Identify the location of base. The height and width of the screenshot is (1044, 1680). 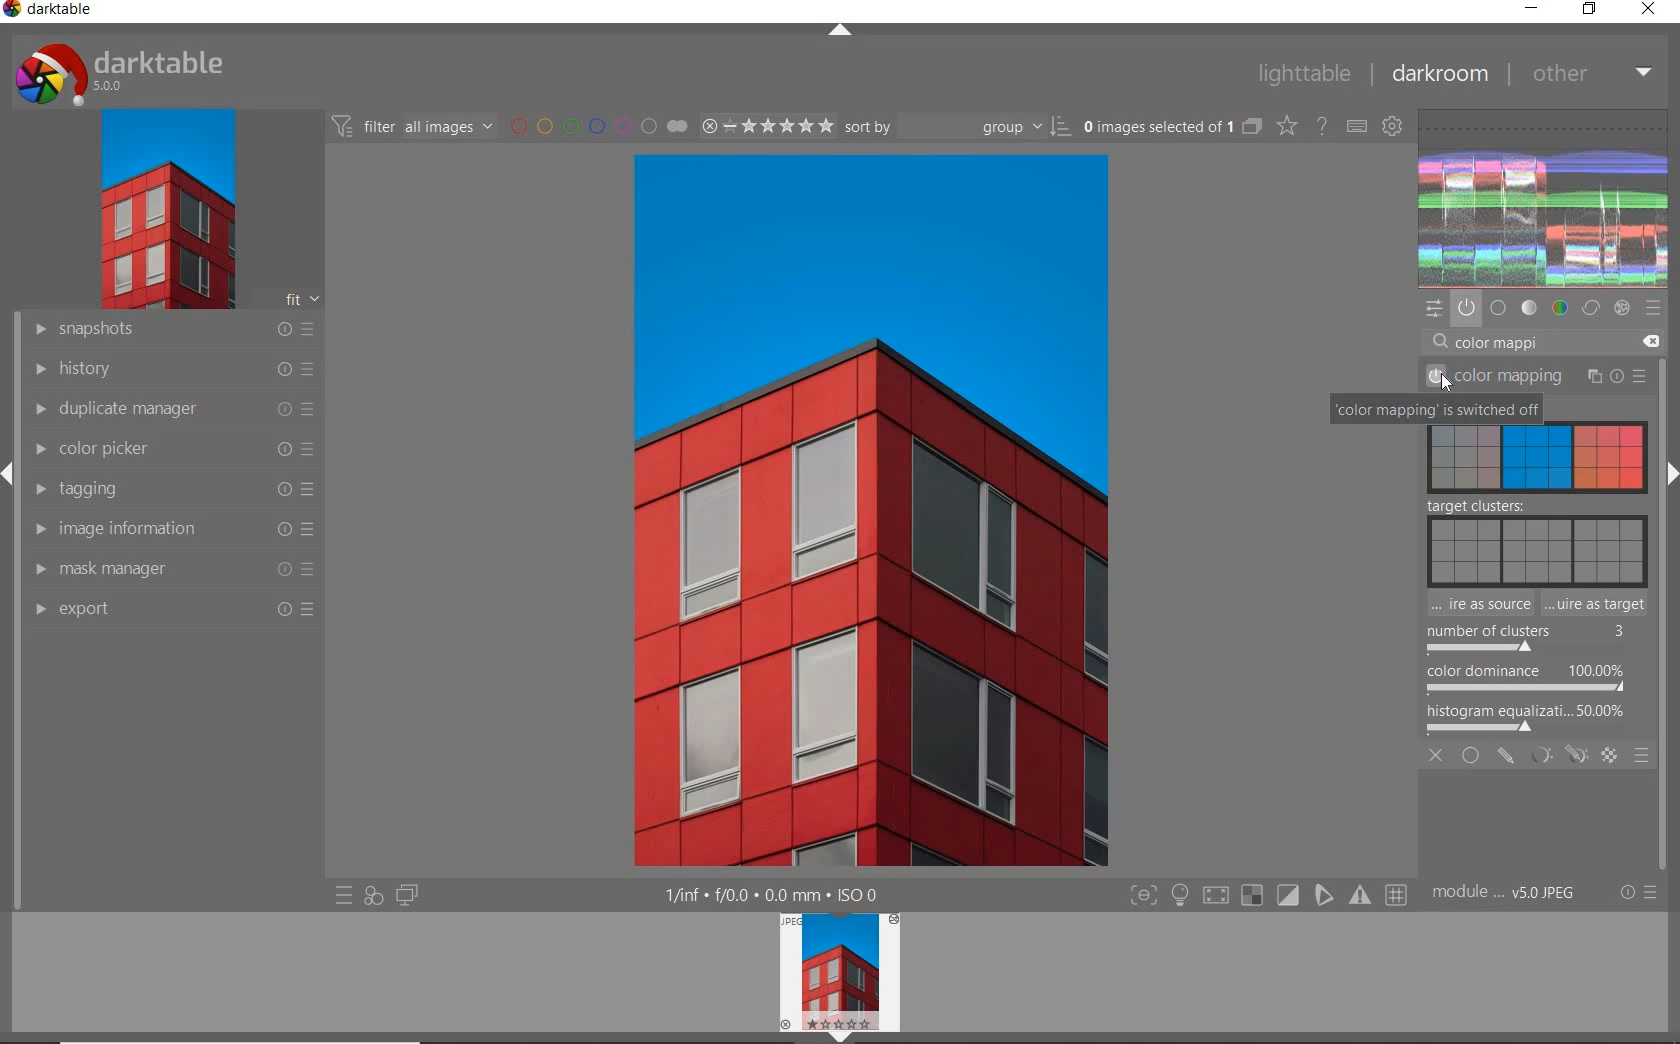
(1499, 309).